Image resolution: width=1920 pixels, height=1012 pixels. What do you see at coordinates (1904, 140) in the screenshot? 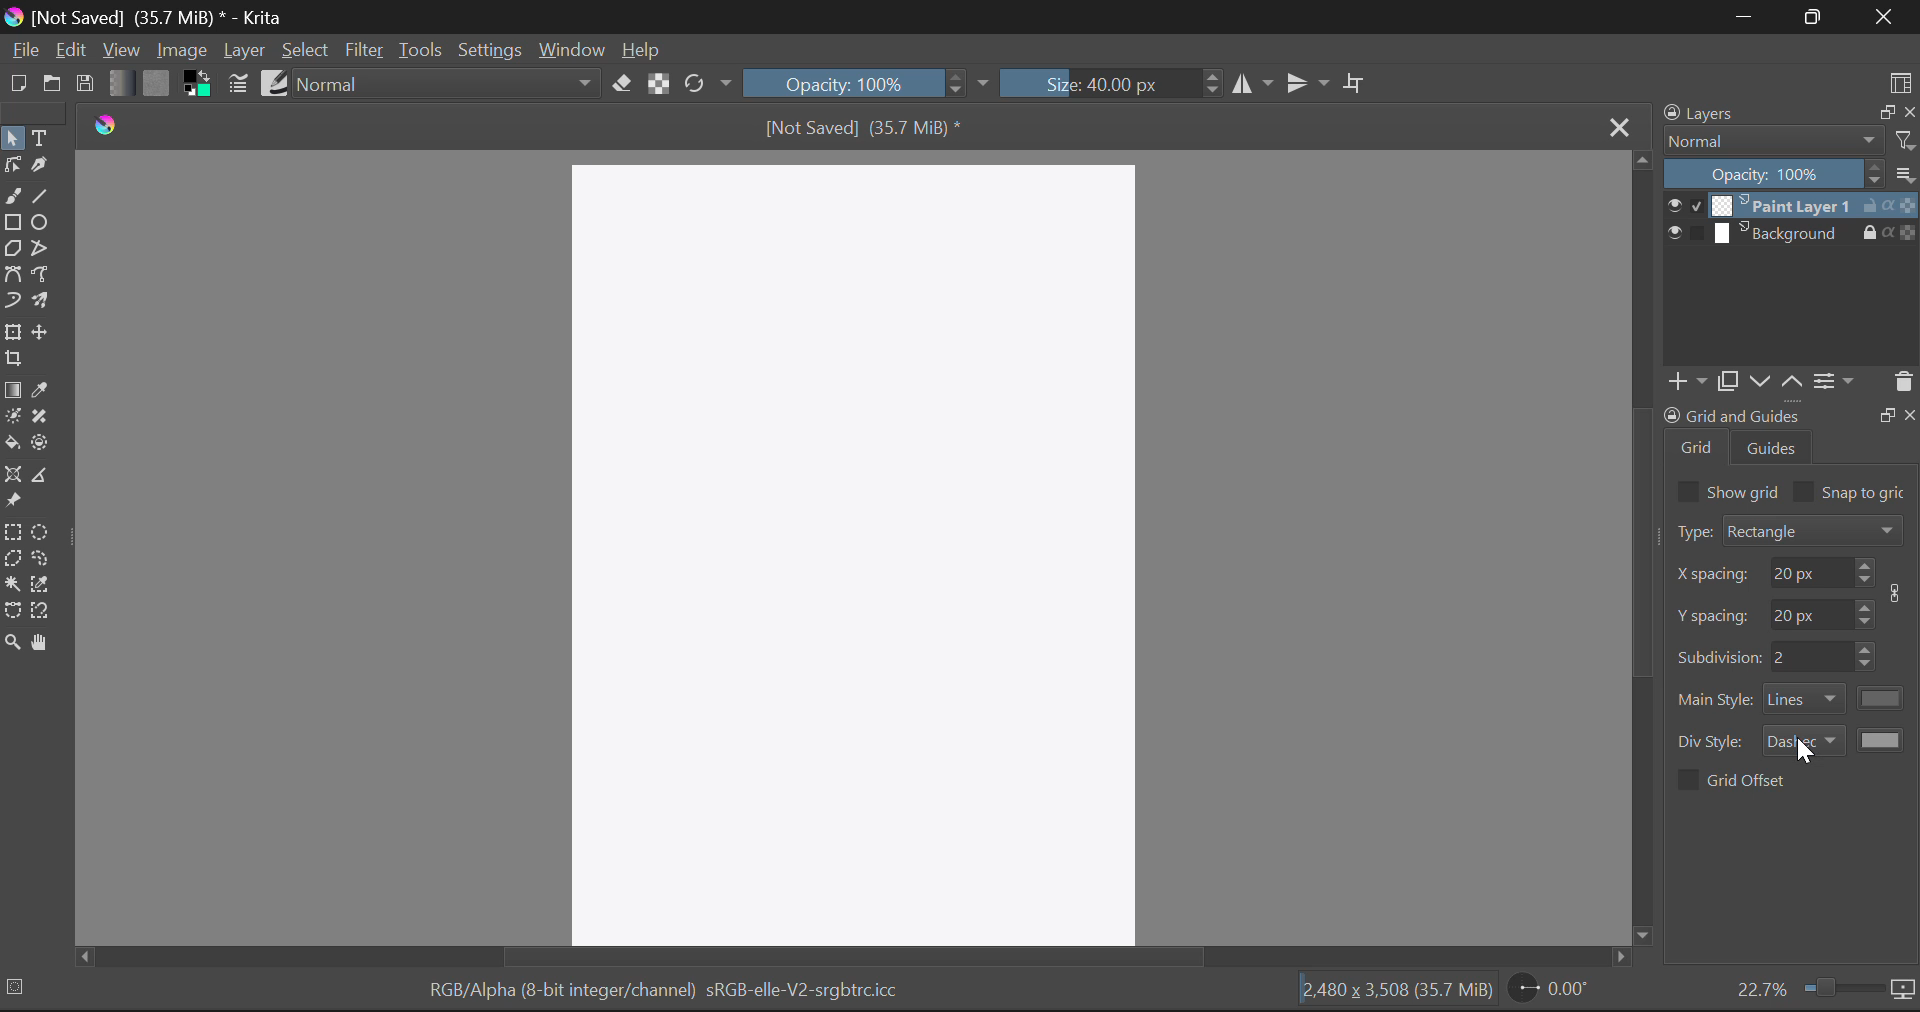
I see `filter icon` at bounding box center [1904, 140].